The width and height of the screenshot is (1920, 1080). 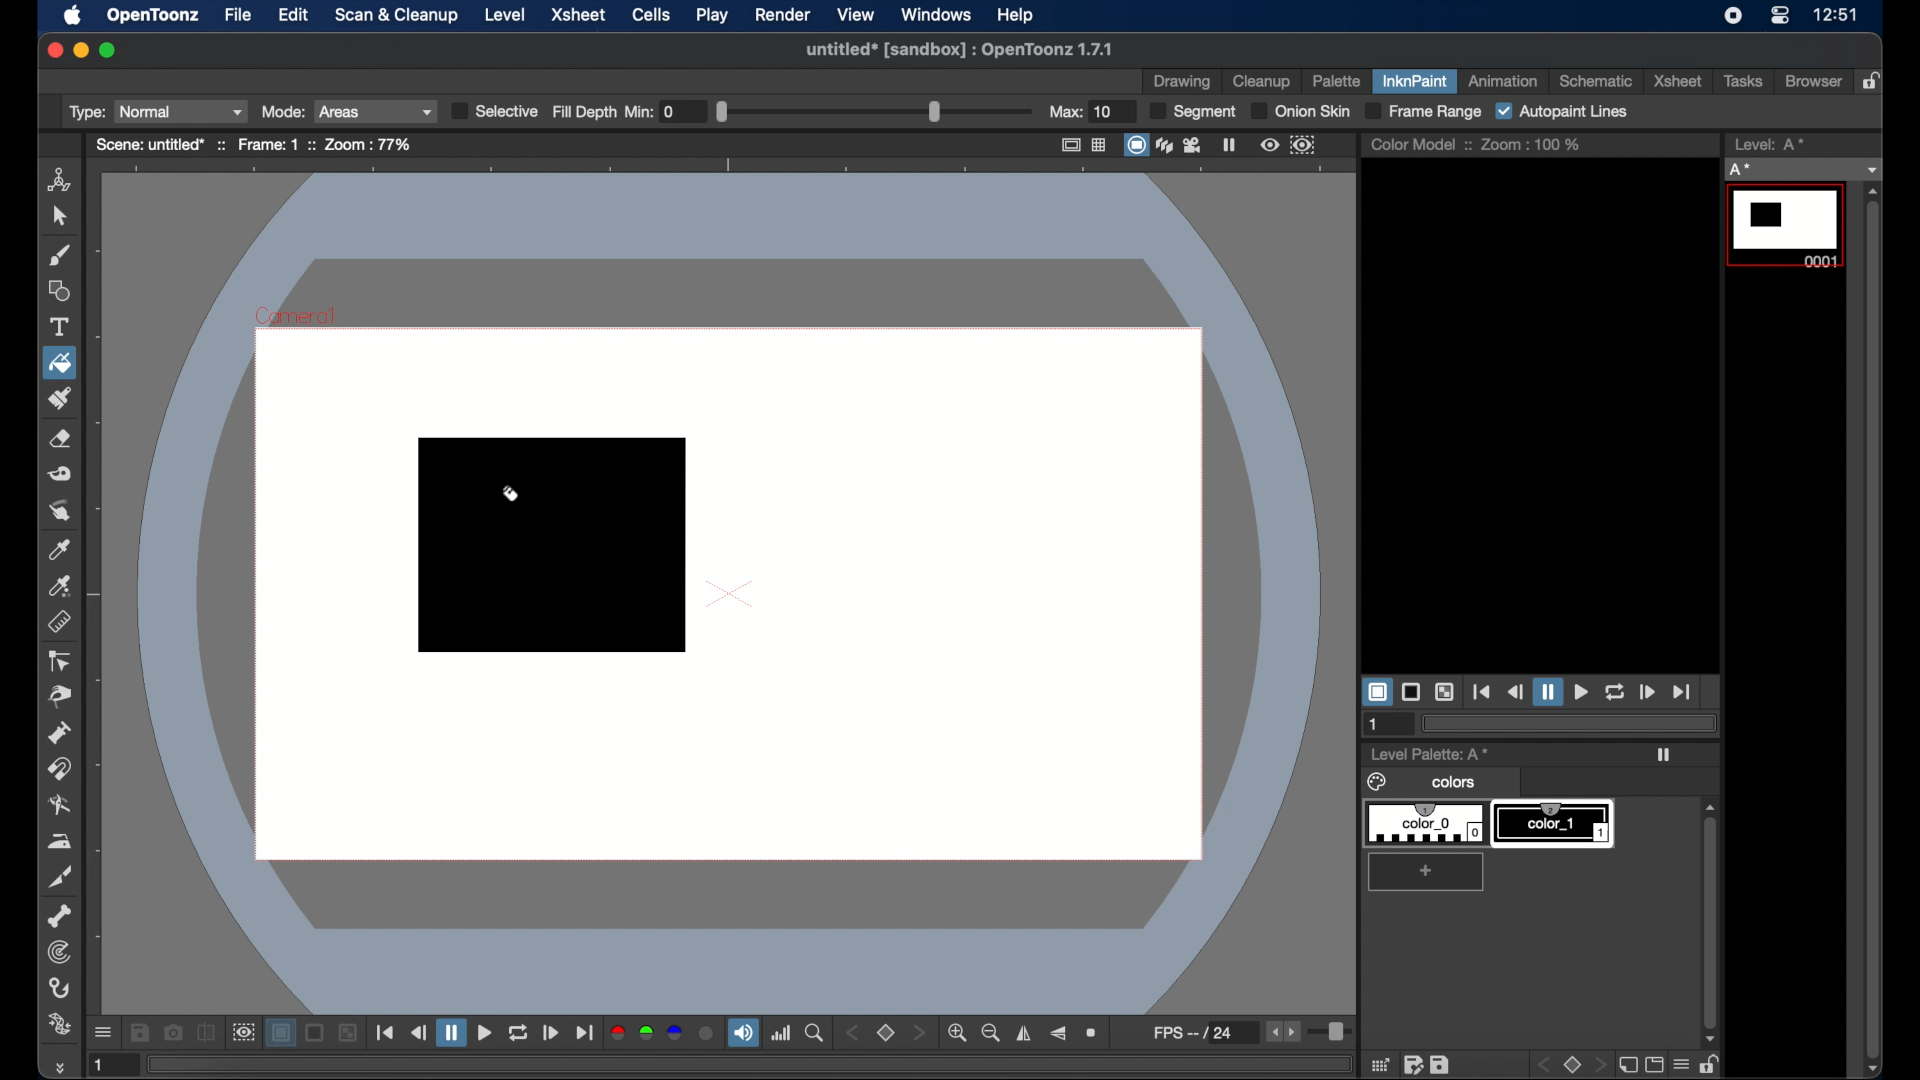 I want to click on frame range, so click(x=1421, y=112).